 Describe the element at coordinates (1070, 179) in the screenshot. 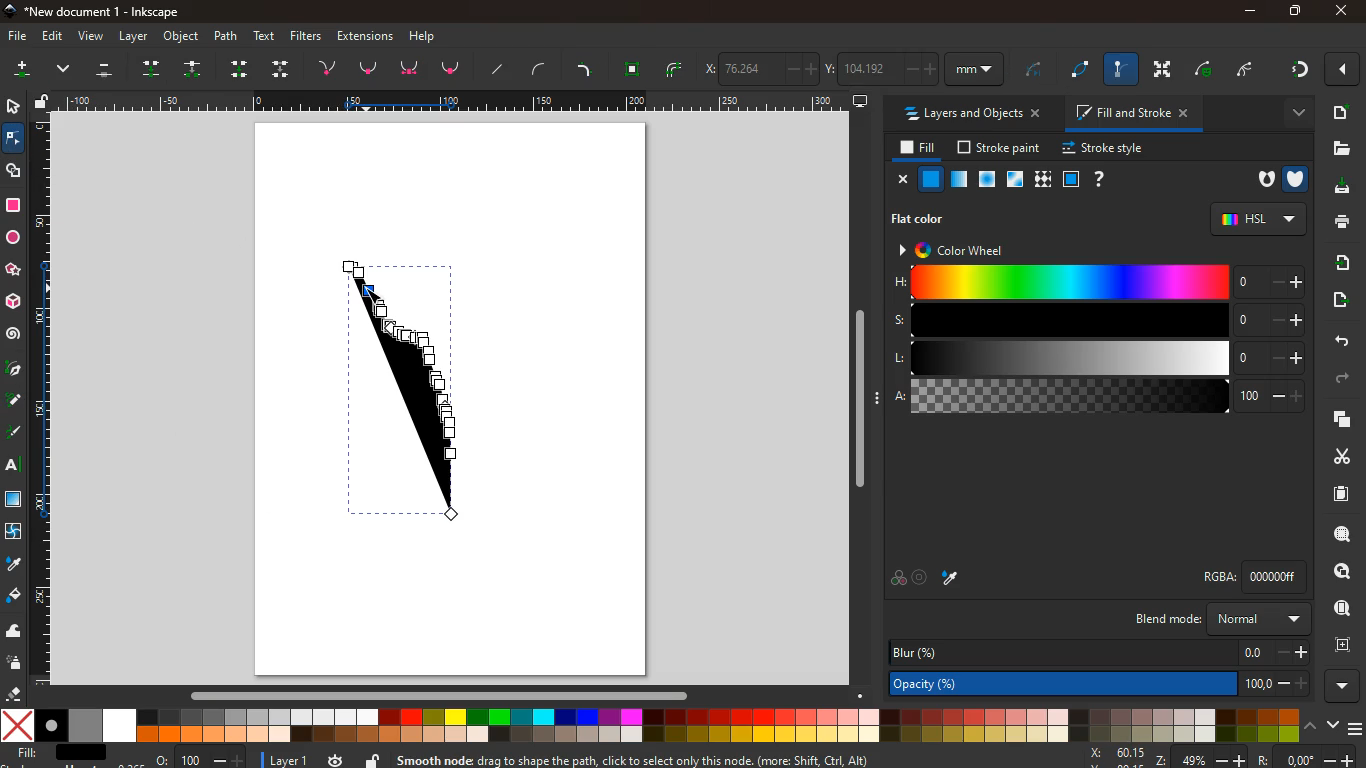

I see `frame` at that location.